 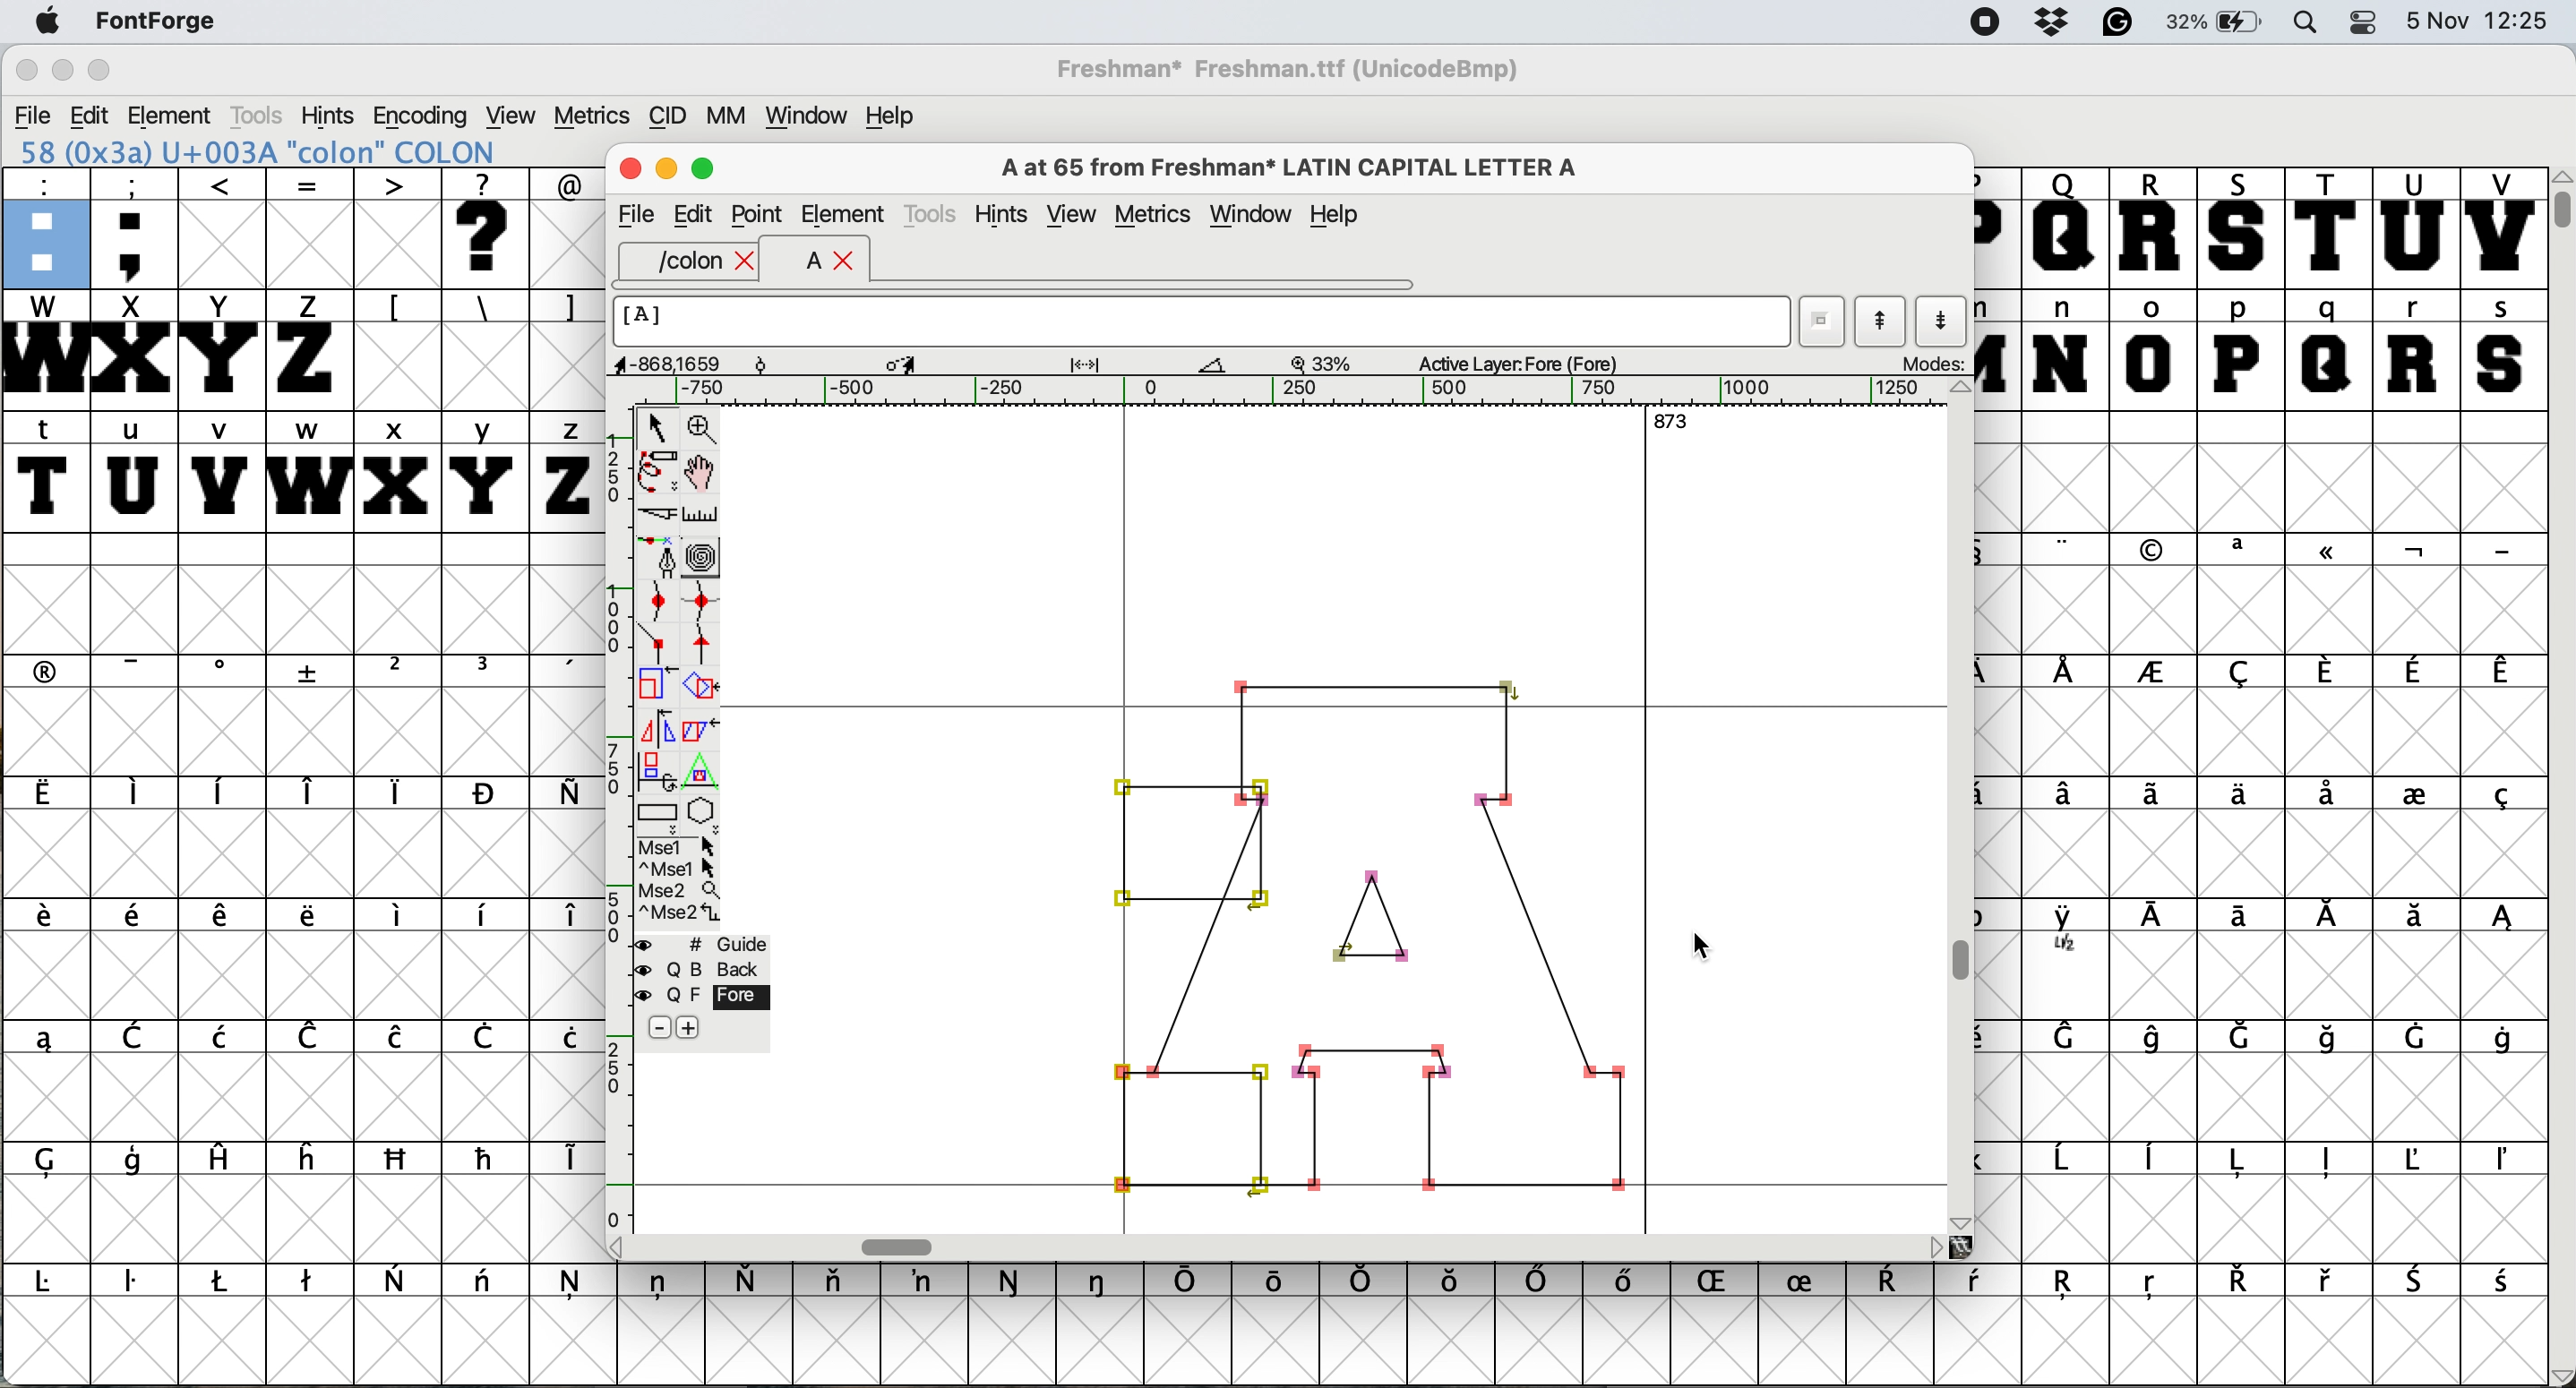 I want to click on o, so click(x=2153, y=348).